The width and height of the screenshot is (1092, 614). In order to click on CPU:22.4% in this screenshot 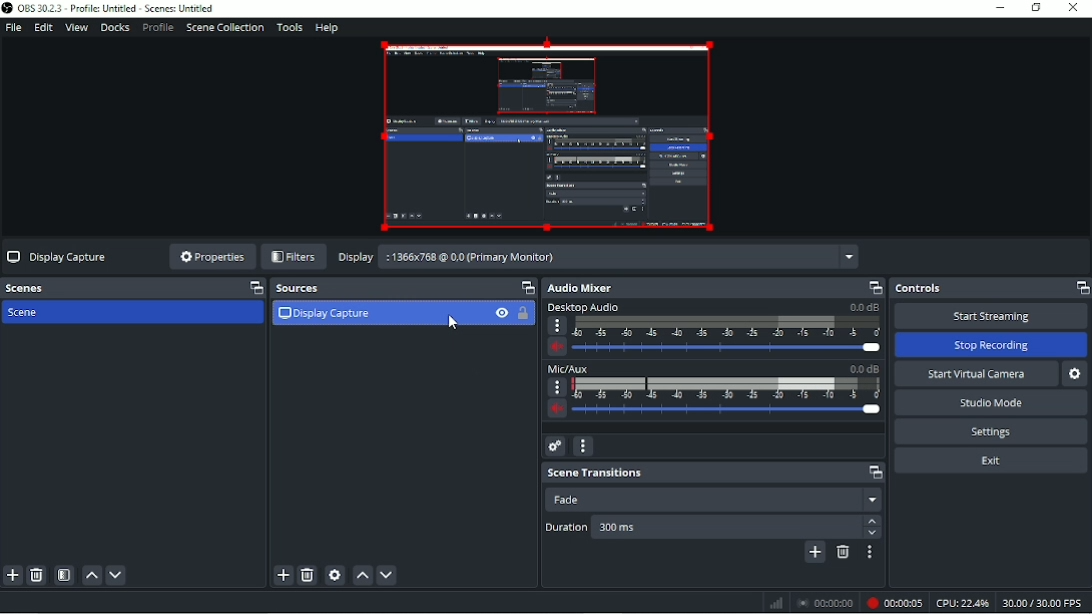, I will do `click(963, 602)`.